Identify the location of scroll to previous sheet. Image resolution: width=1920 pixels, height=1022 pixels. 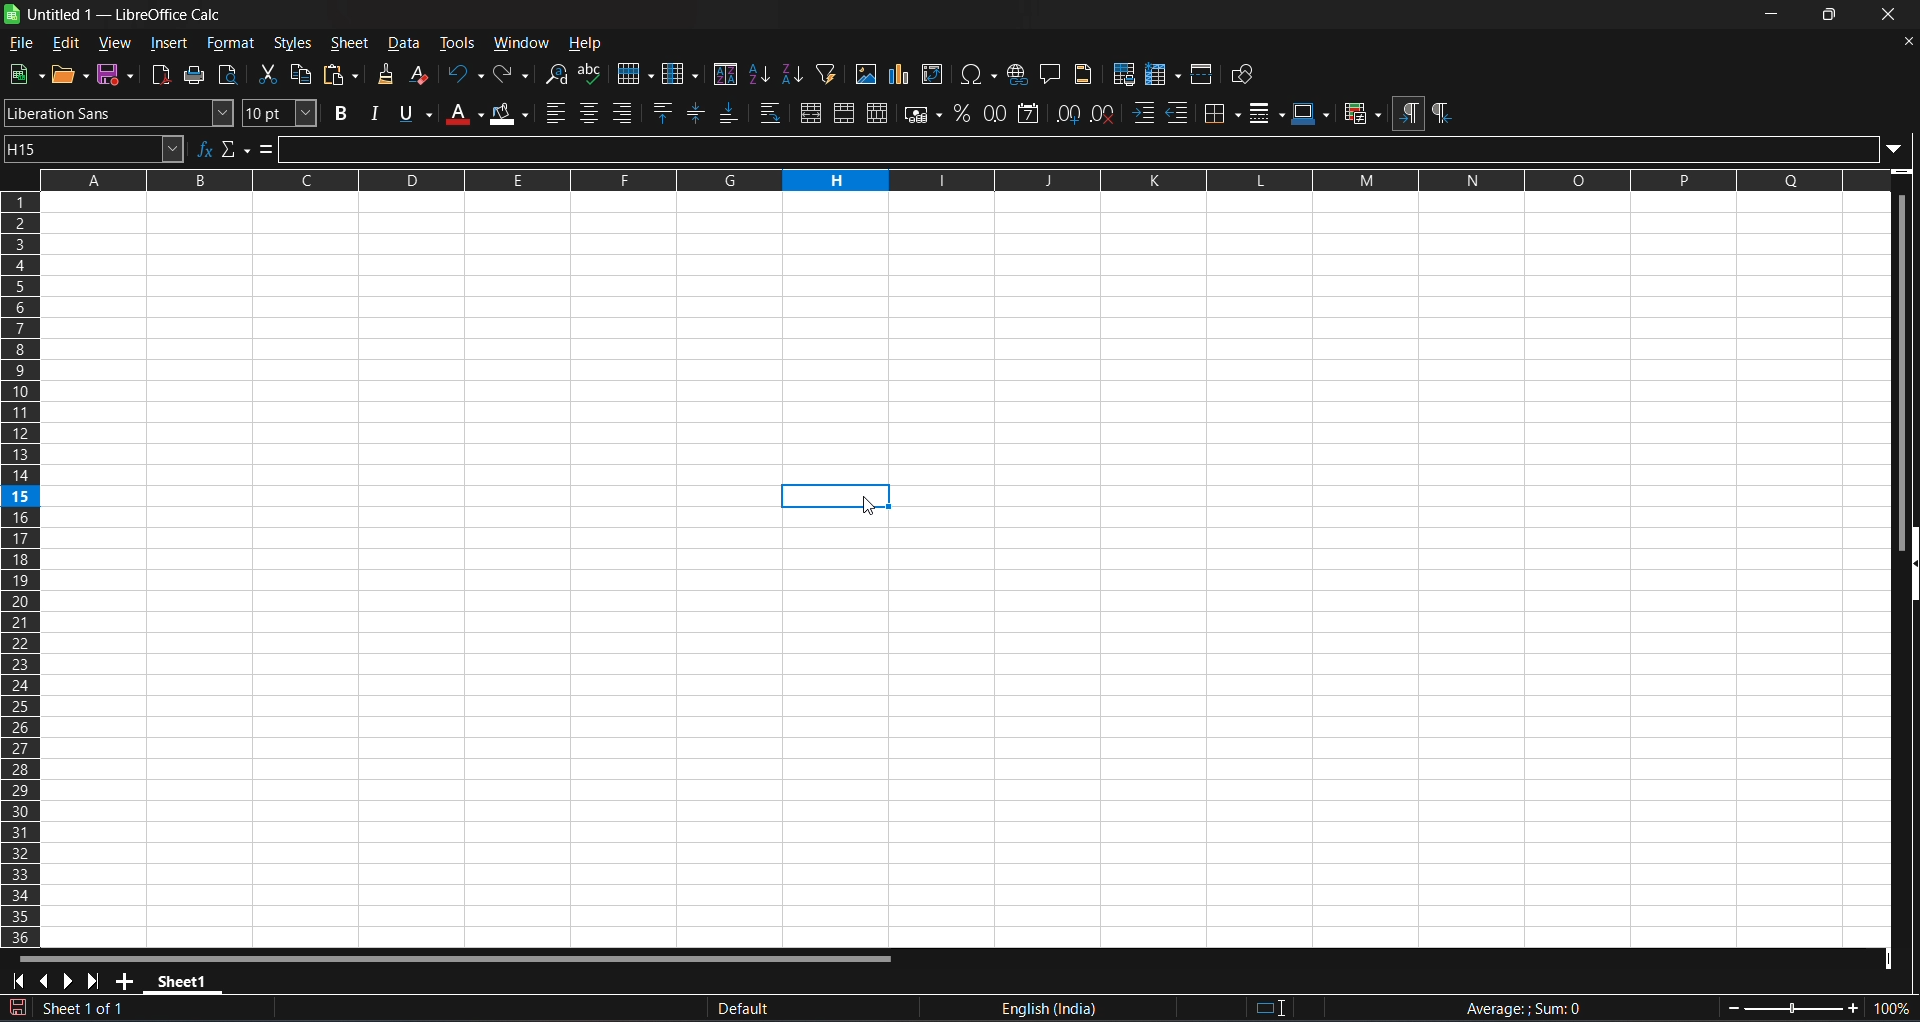
(48, 981).